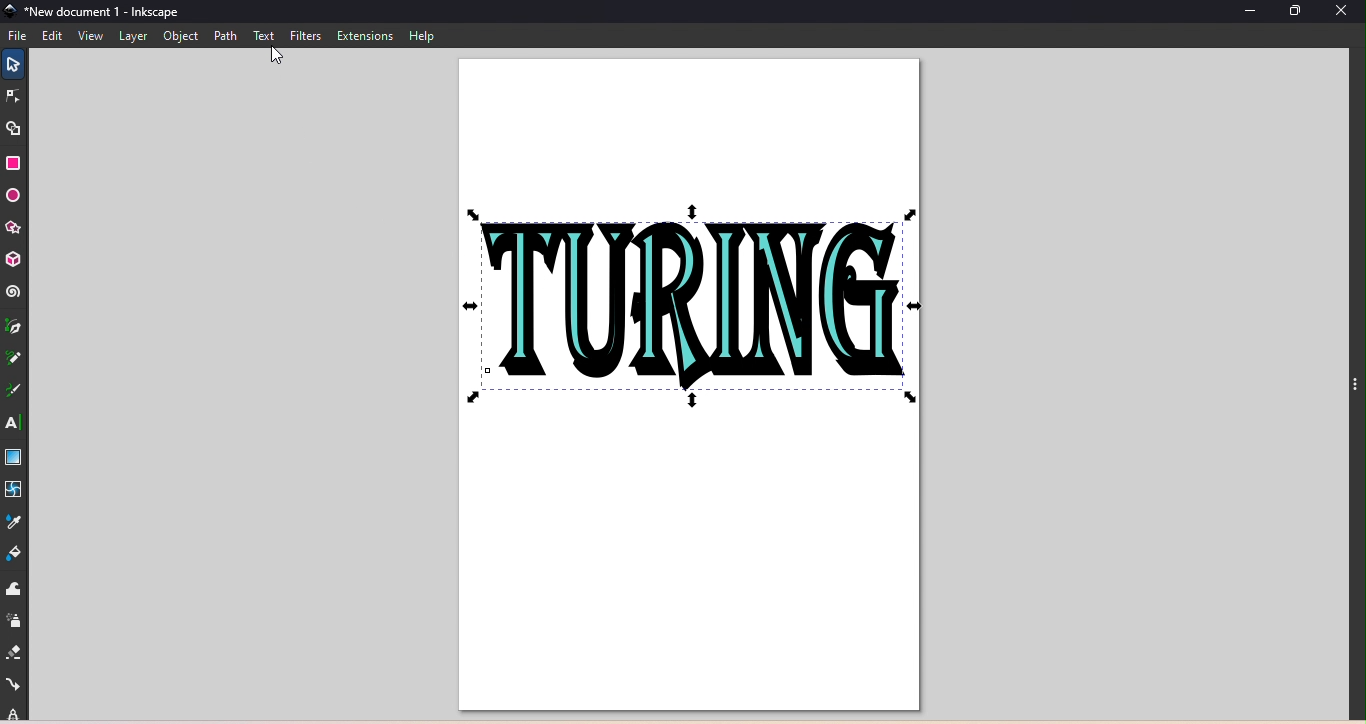 The height and width of the screenshot is (724, 1366). Describe the element at coordinates (18, 163) in the screenshot. I see `Rectangle tool` at that location.